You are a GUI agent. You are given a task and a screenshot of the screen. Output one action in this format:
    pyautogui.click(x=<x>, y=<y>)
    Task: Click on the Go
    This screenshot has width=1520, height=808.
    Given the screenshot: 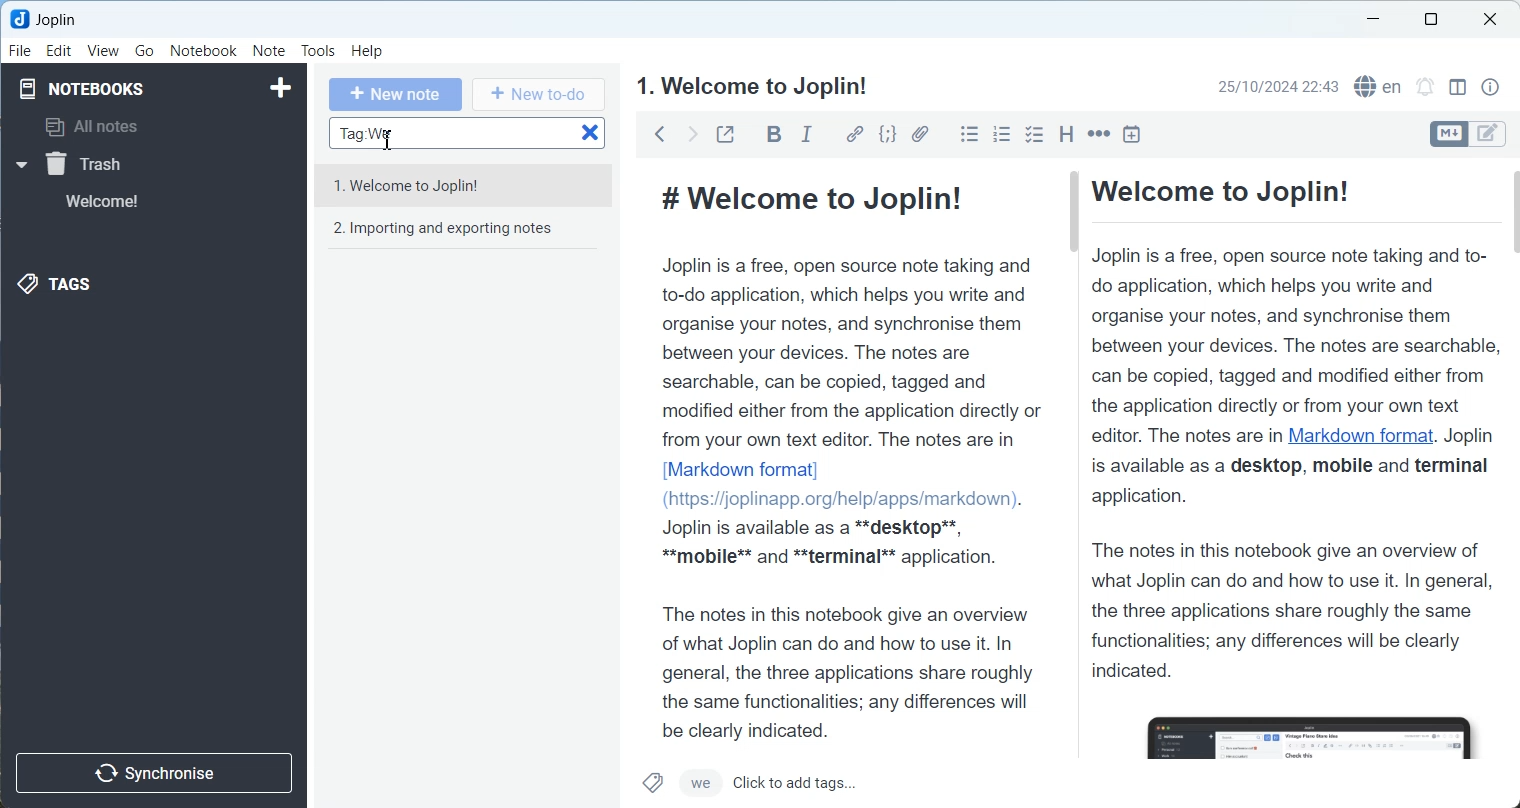 What is the action you would take?
    pyautogui.click(x=144, y=51)
    